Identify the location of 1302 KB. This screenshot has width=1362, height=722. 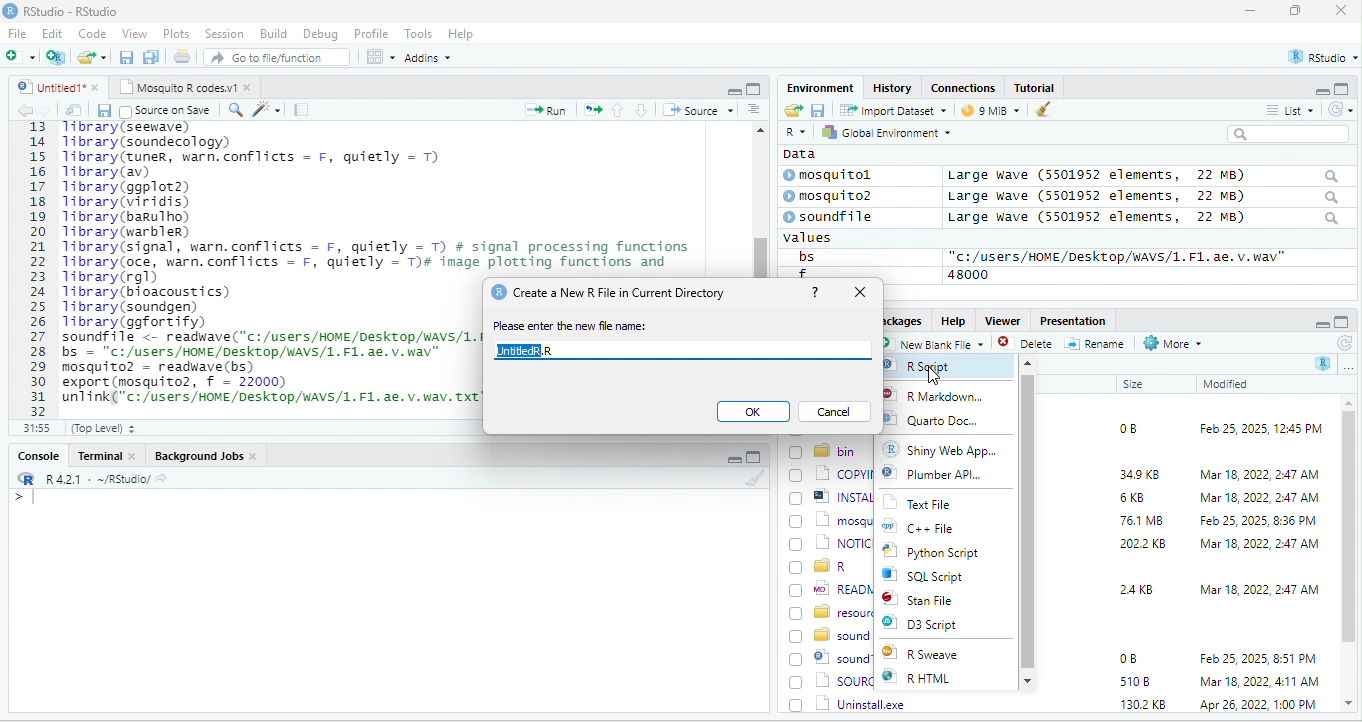
(1145, 704).